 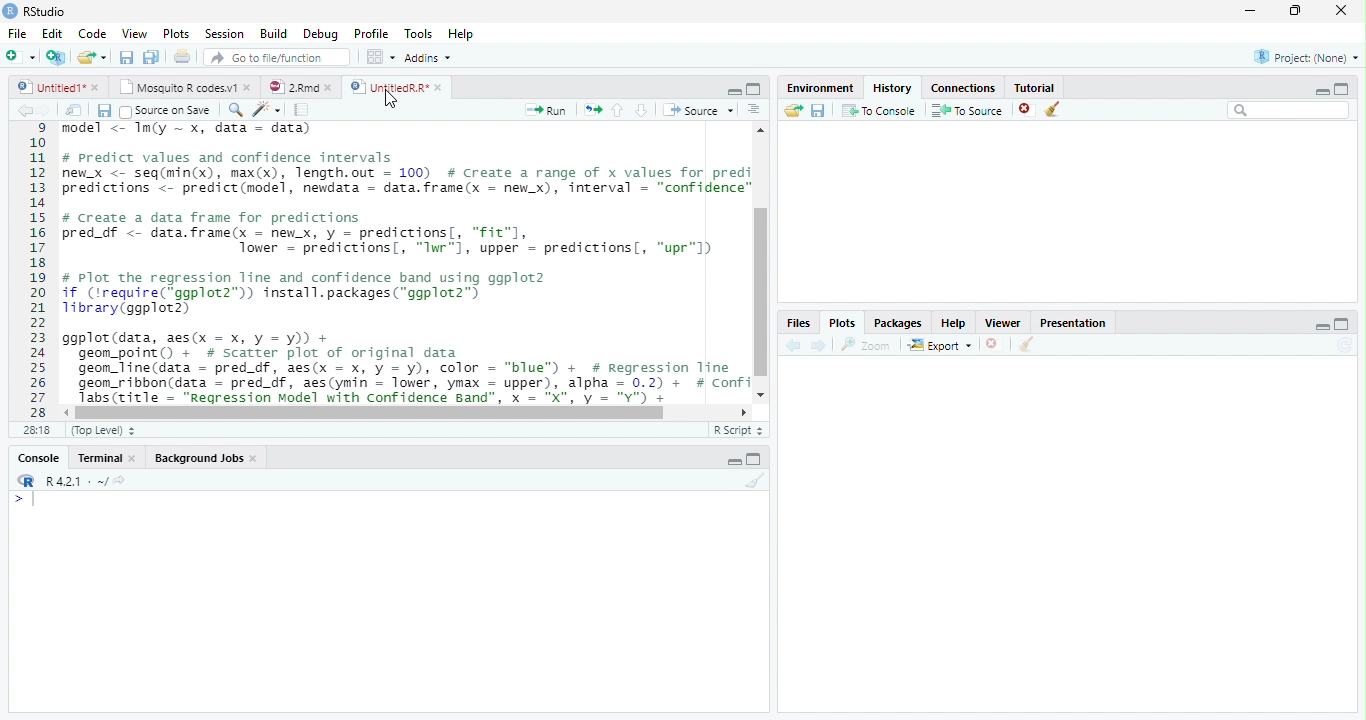 I want to click on Run, so click(x=544, y=111).